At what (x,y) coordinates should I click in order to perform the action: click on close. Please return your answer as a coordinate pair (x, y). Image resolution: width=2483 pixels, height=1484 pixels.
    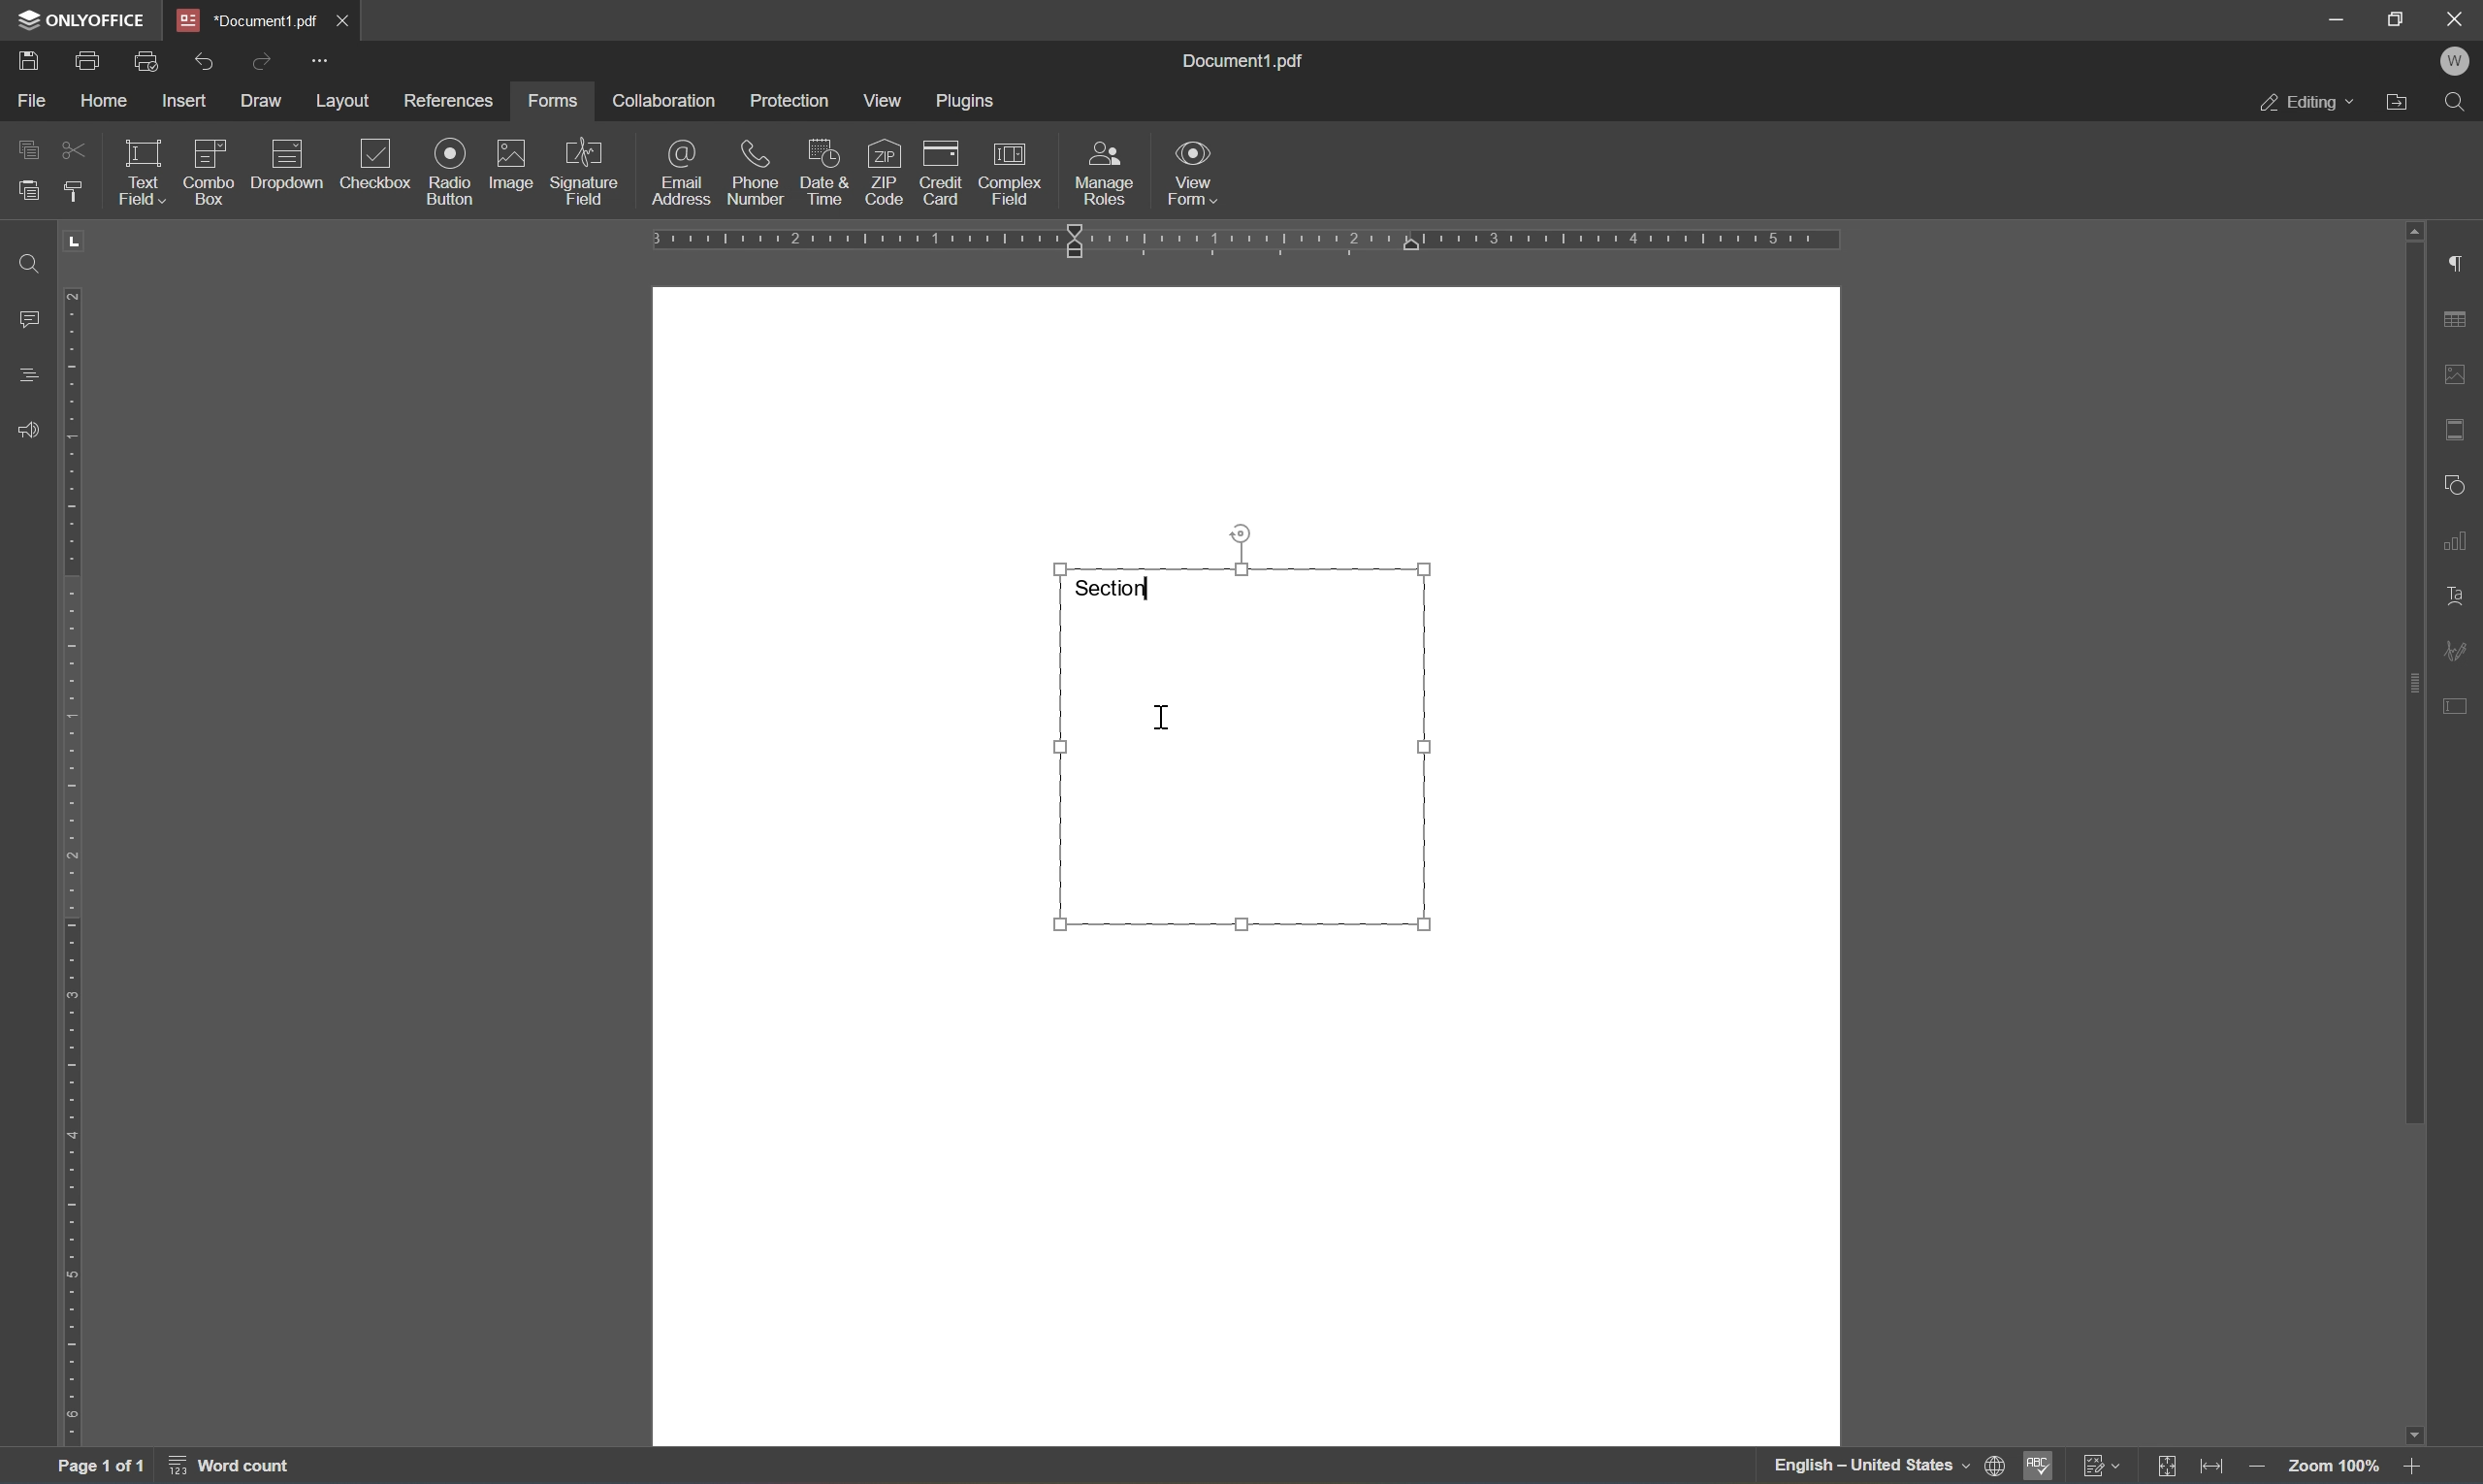
    Looking at the image, I should click on (345, 19).